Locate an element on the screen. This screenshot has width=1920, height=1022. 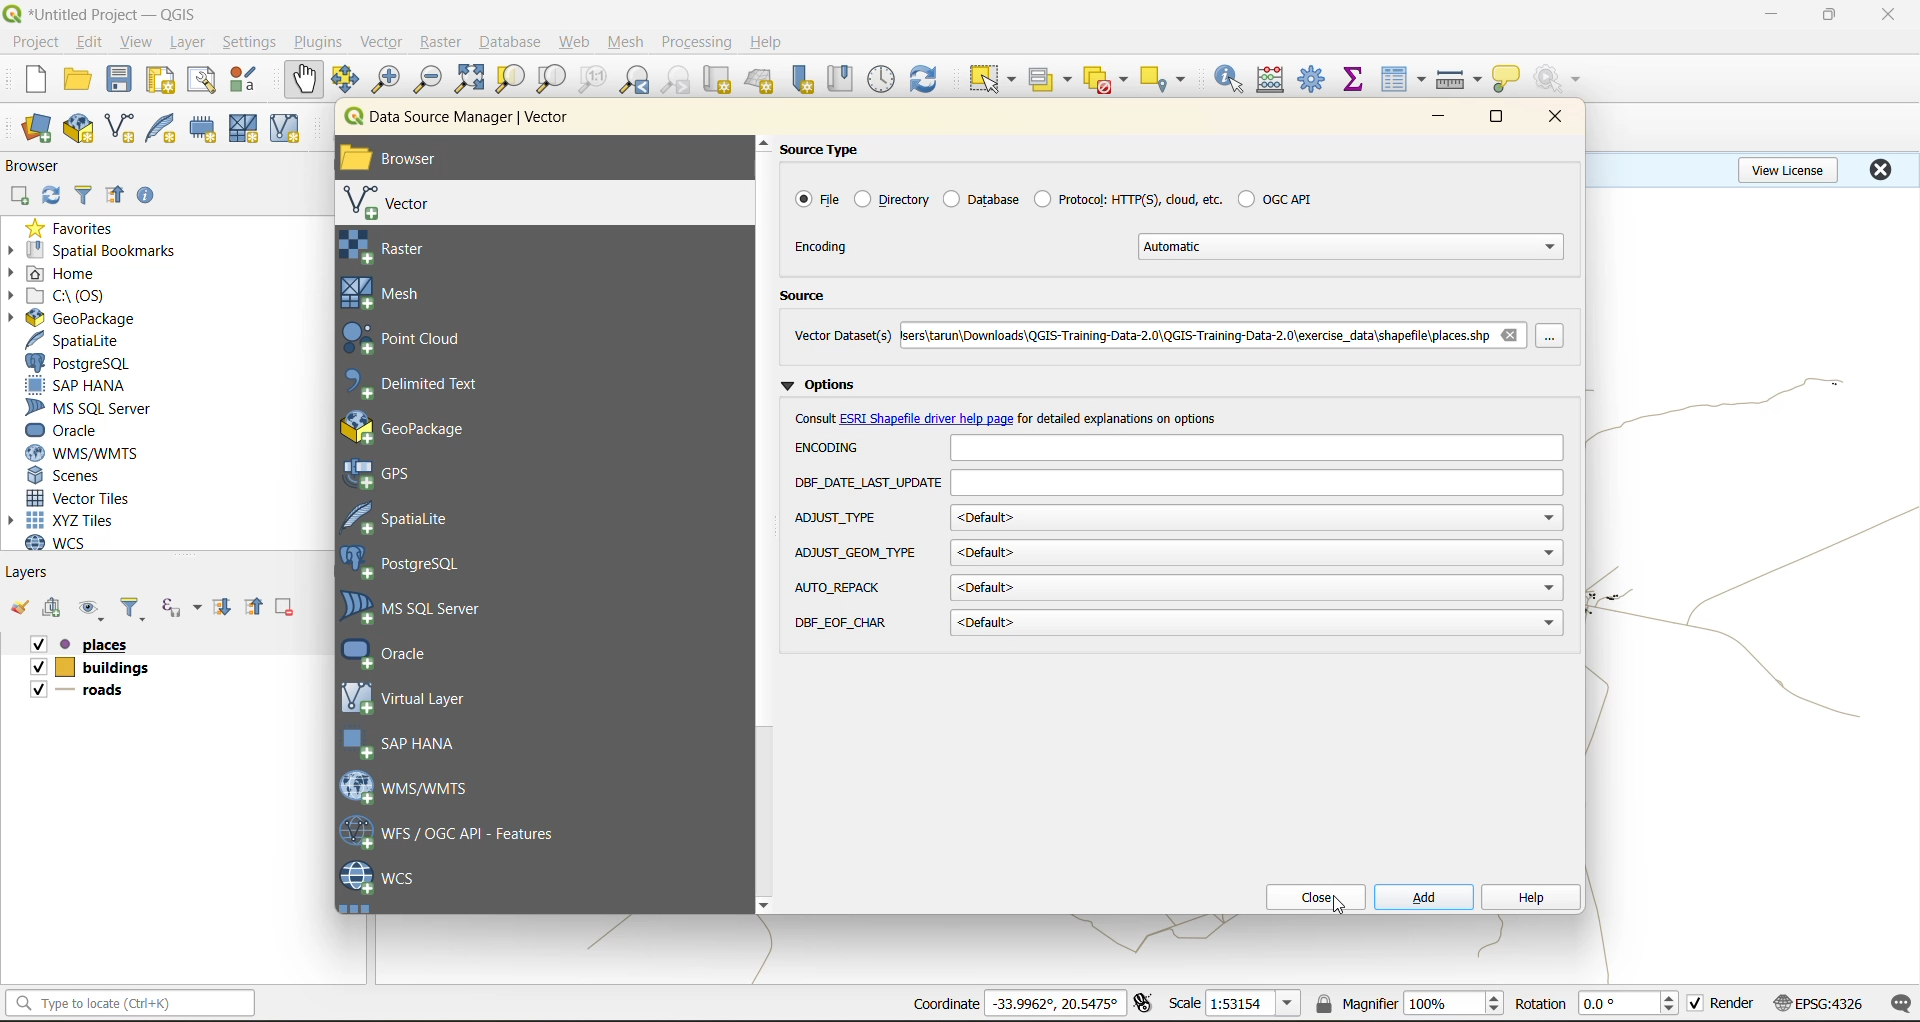
statistical summary is located at coordinates (1357, 80).